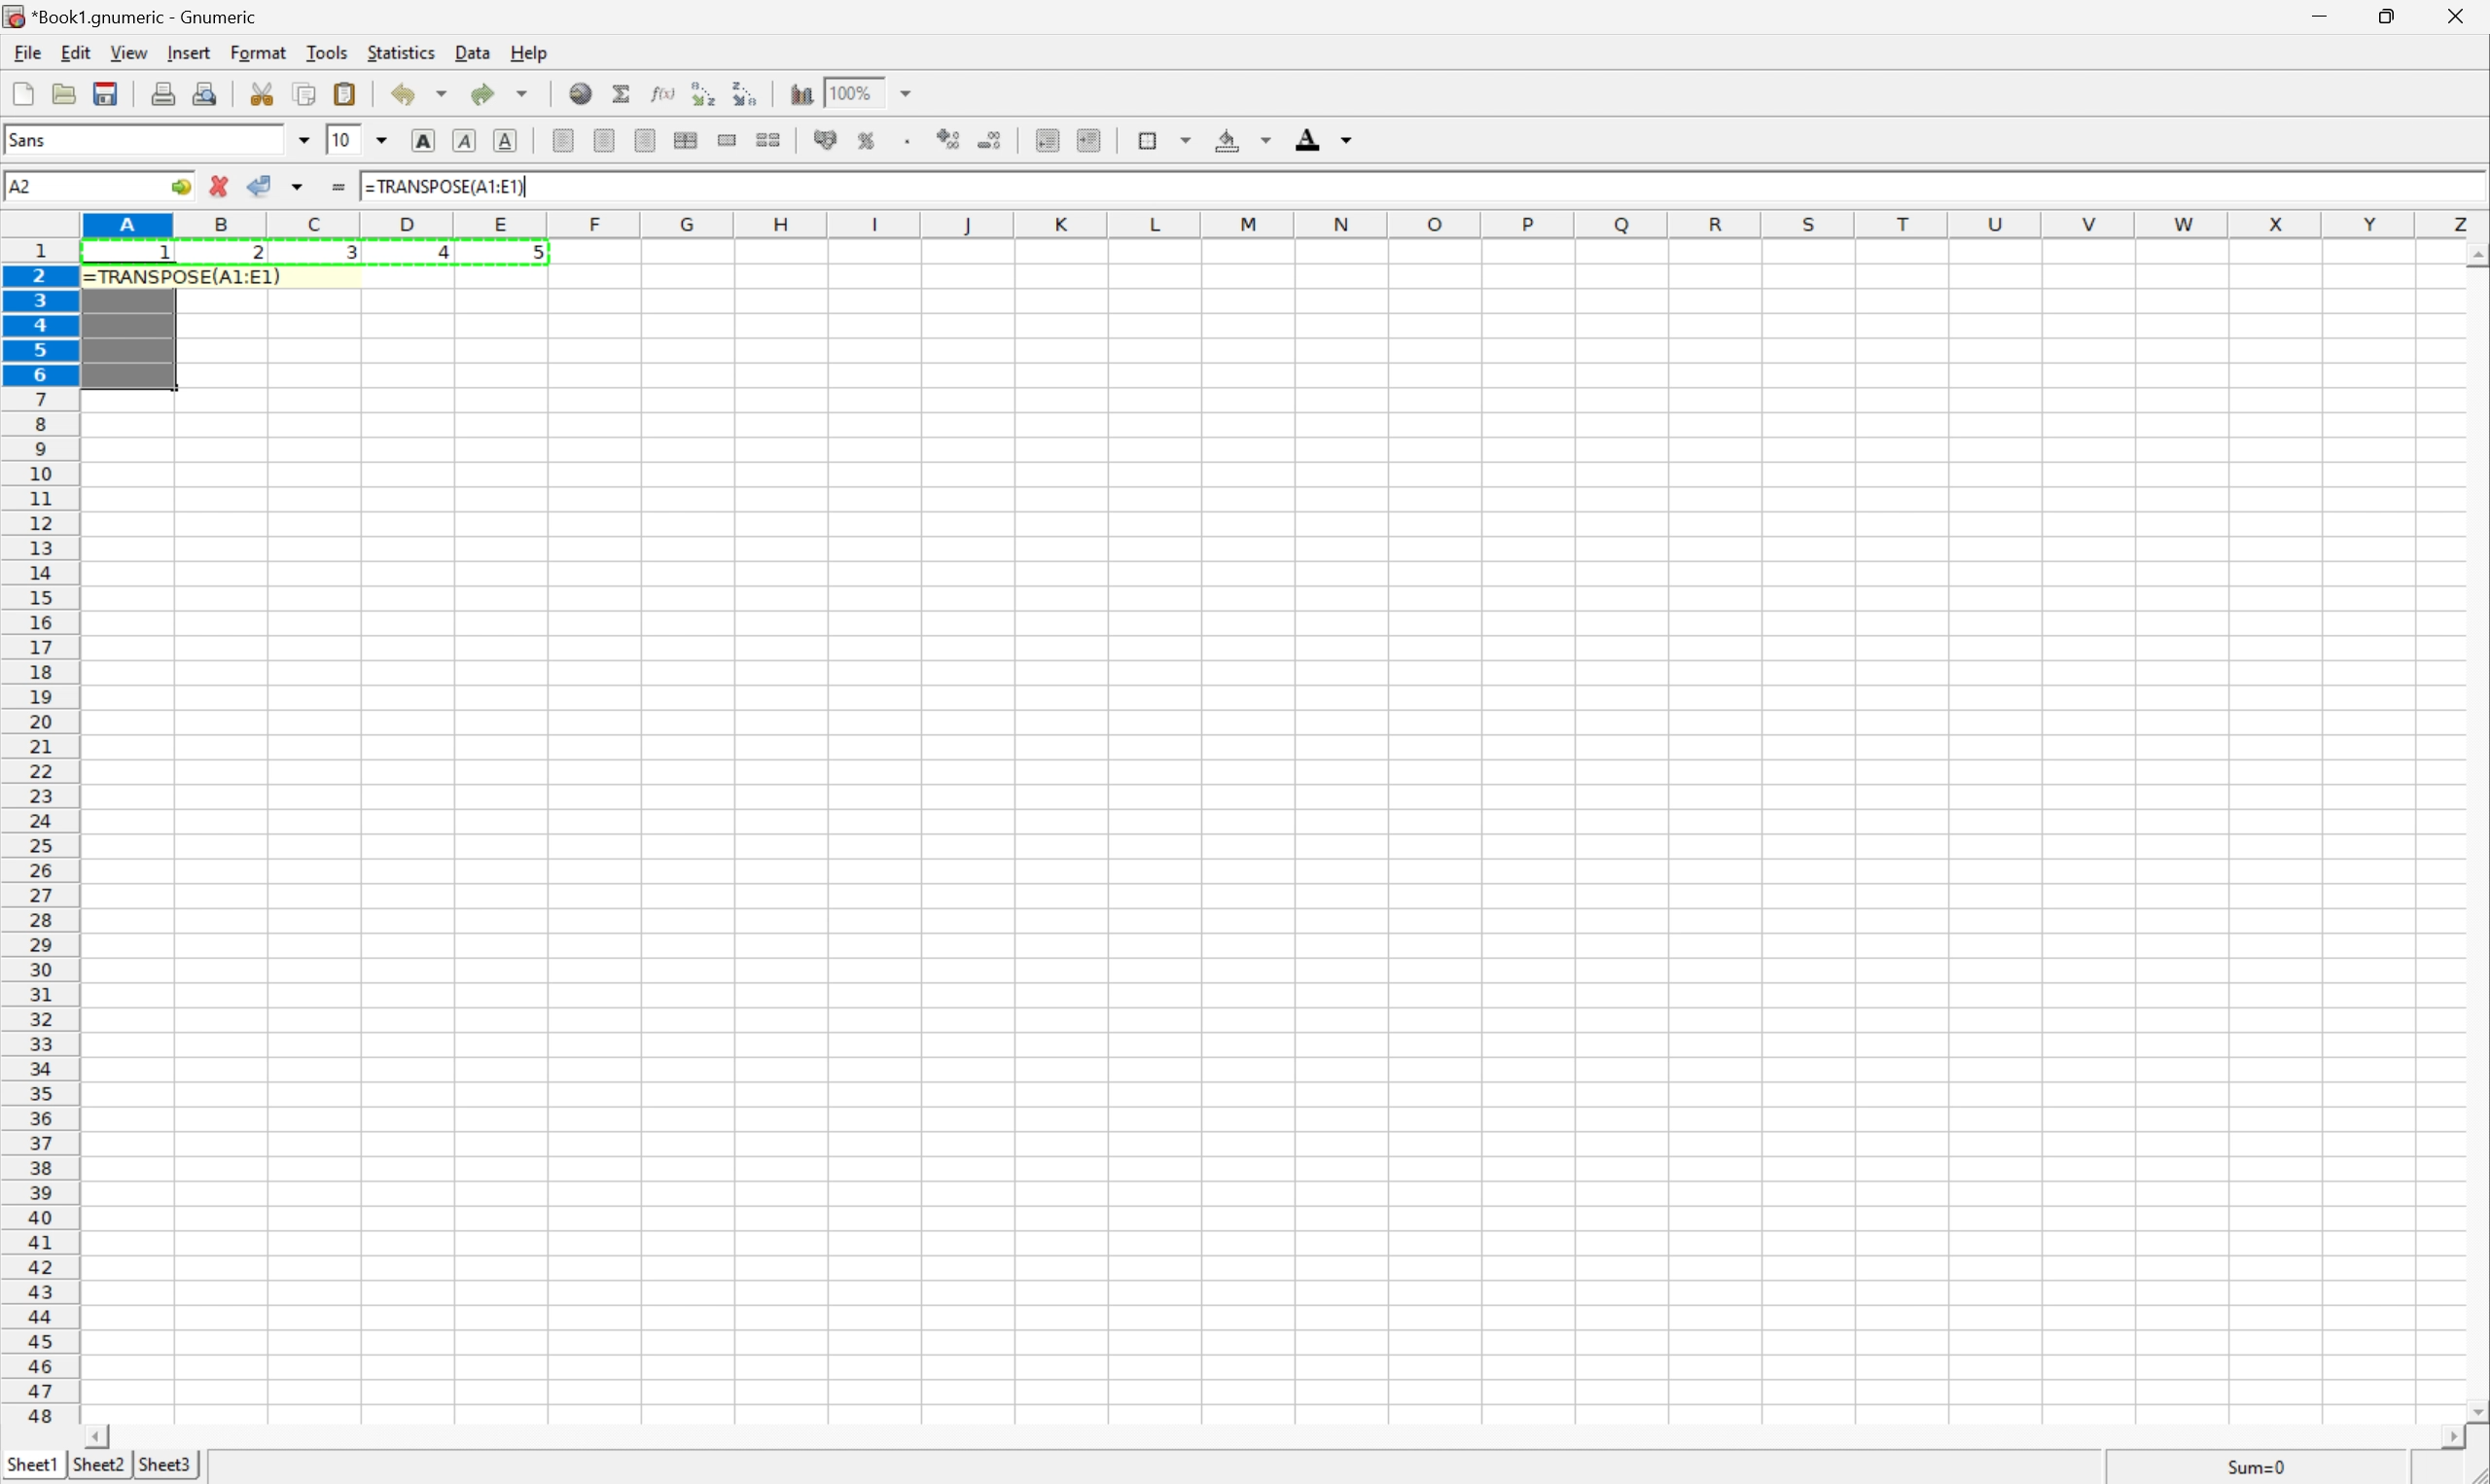 The width and height of the screenshot is (2490, 1484). What do you see at coordinates (504, 93) in the screenshot?
I see `redo` at bounding box center [504, 93].